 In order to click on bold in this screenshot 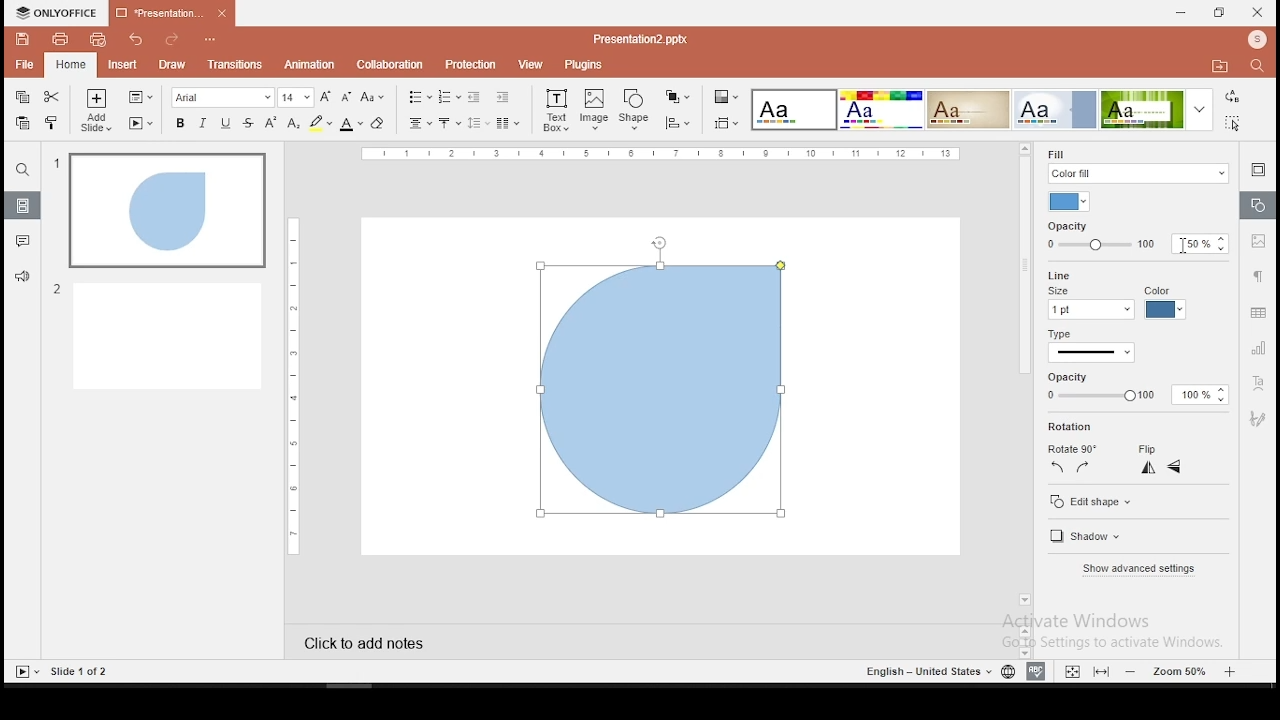, I will do `click(179, 122)`.